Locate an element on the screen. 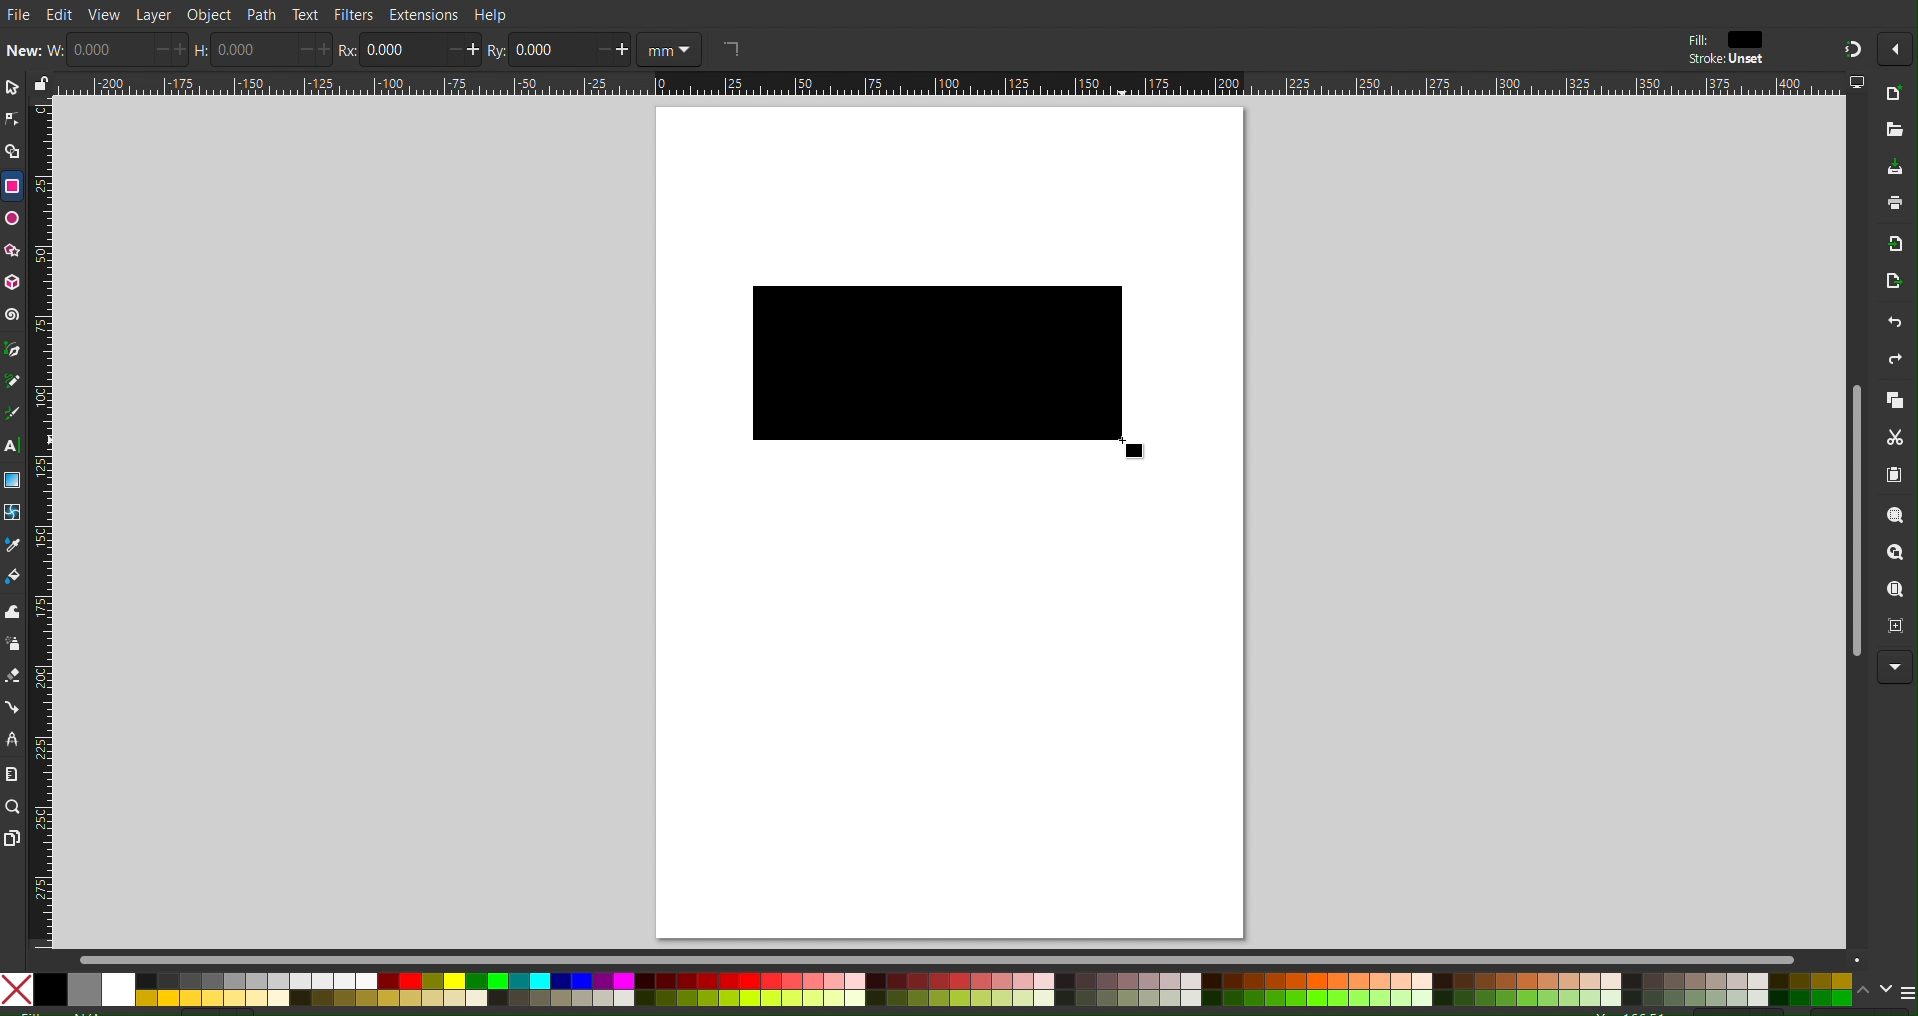 This screenshot has width=1918, height=1016. Mesh tool is located at coordinates (13, 512).